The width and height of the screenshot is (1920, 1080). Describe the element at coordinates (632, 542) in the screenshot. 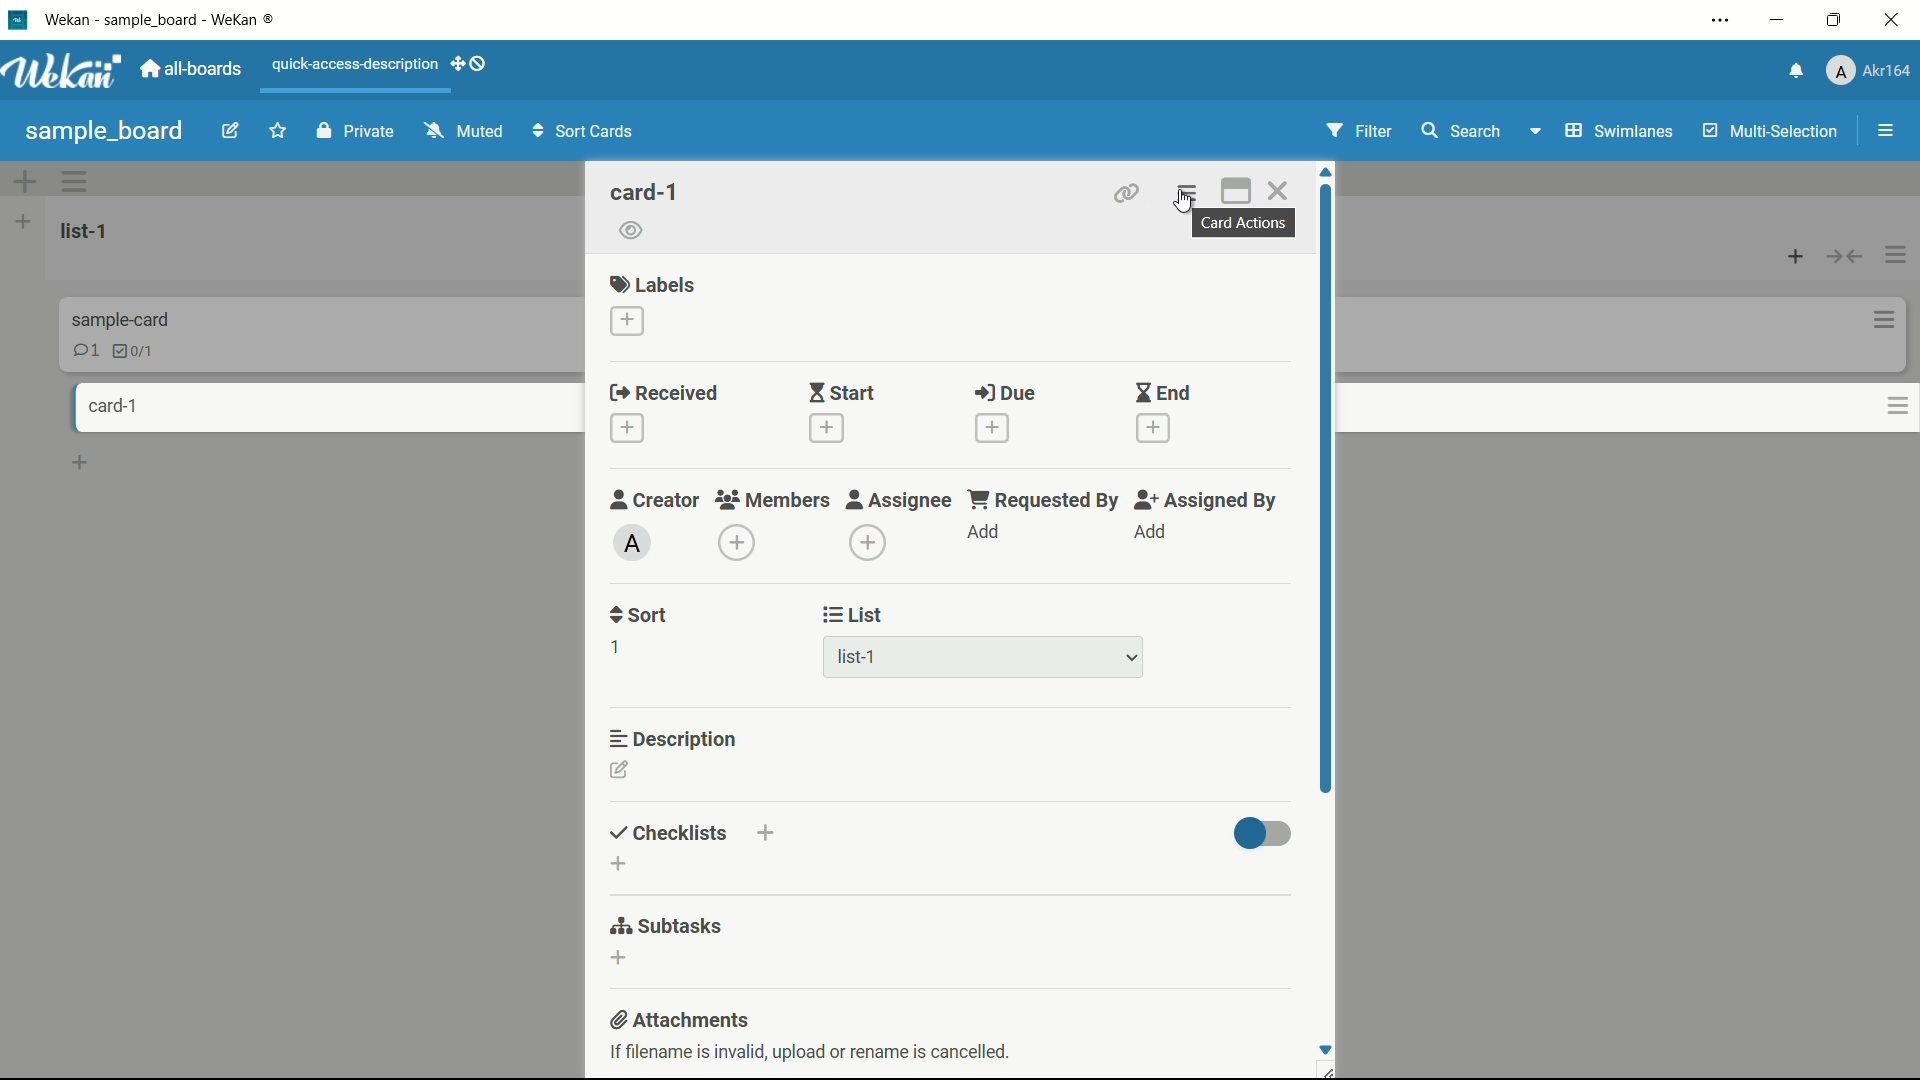

I see `admin` at that location.